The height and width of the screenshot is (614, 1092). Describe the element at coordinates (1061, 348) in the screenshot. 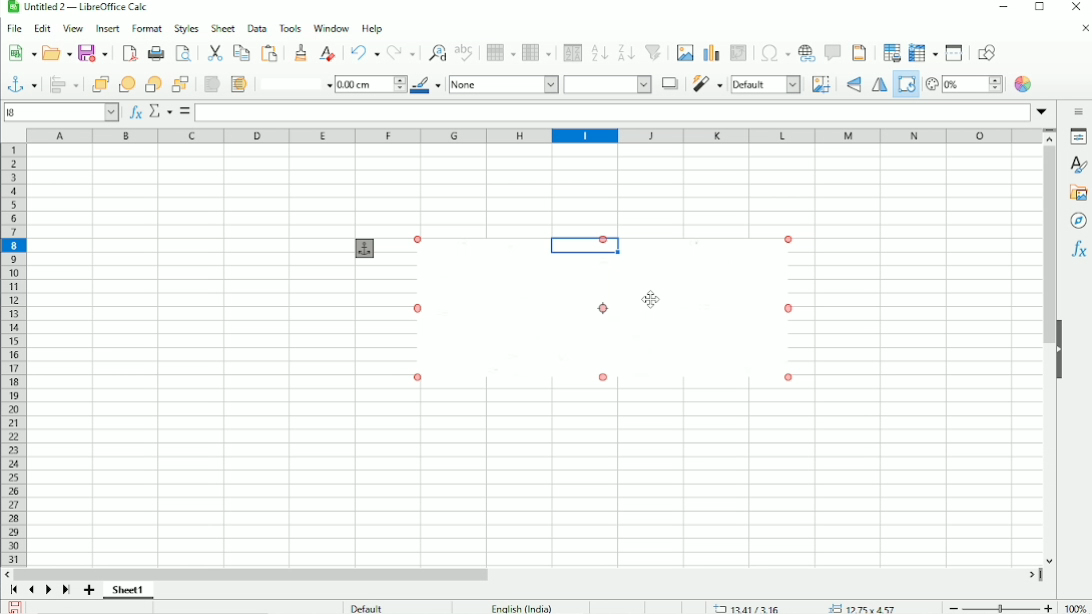

I see `Hide` at that location.